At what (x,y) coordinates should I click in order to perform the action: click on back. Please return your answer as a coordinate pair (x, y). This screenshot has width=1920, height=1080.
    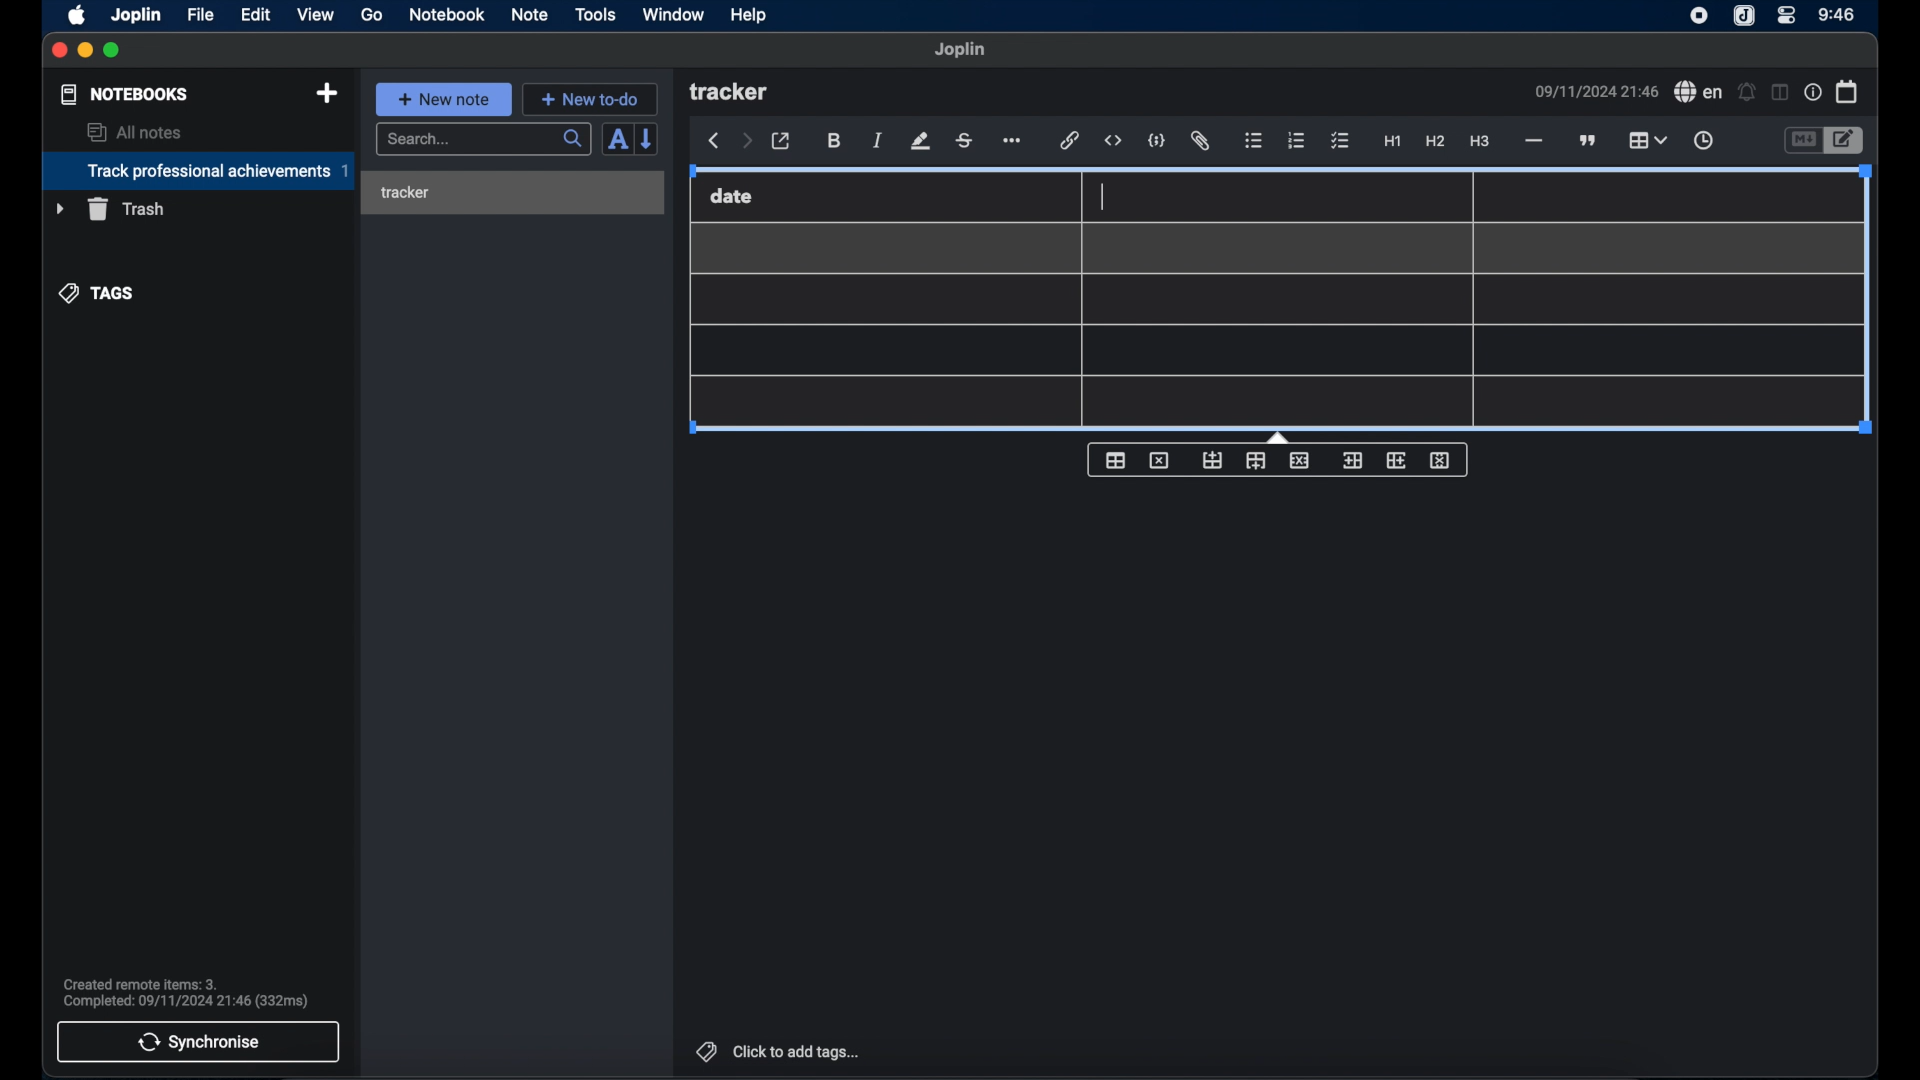
    Looking at the image, I should click on (714, 141).